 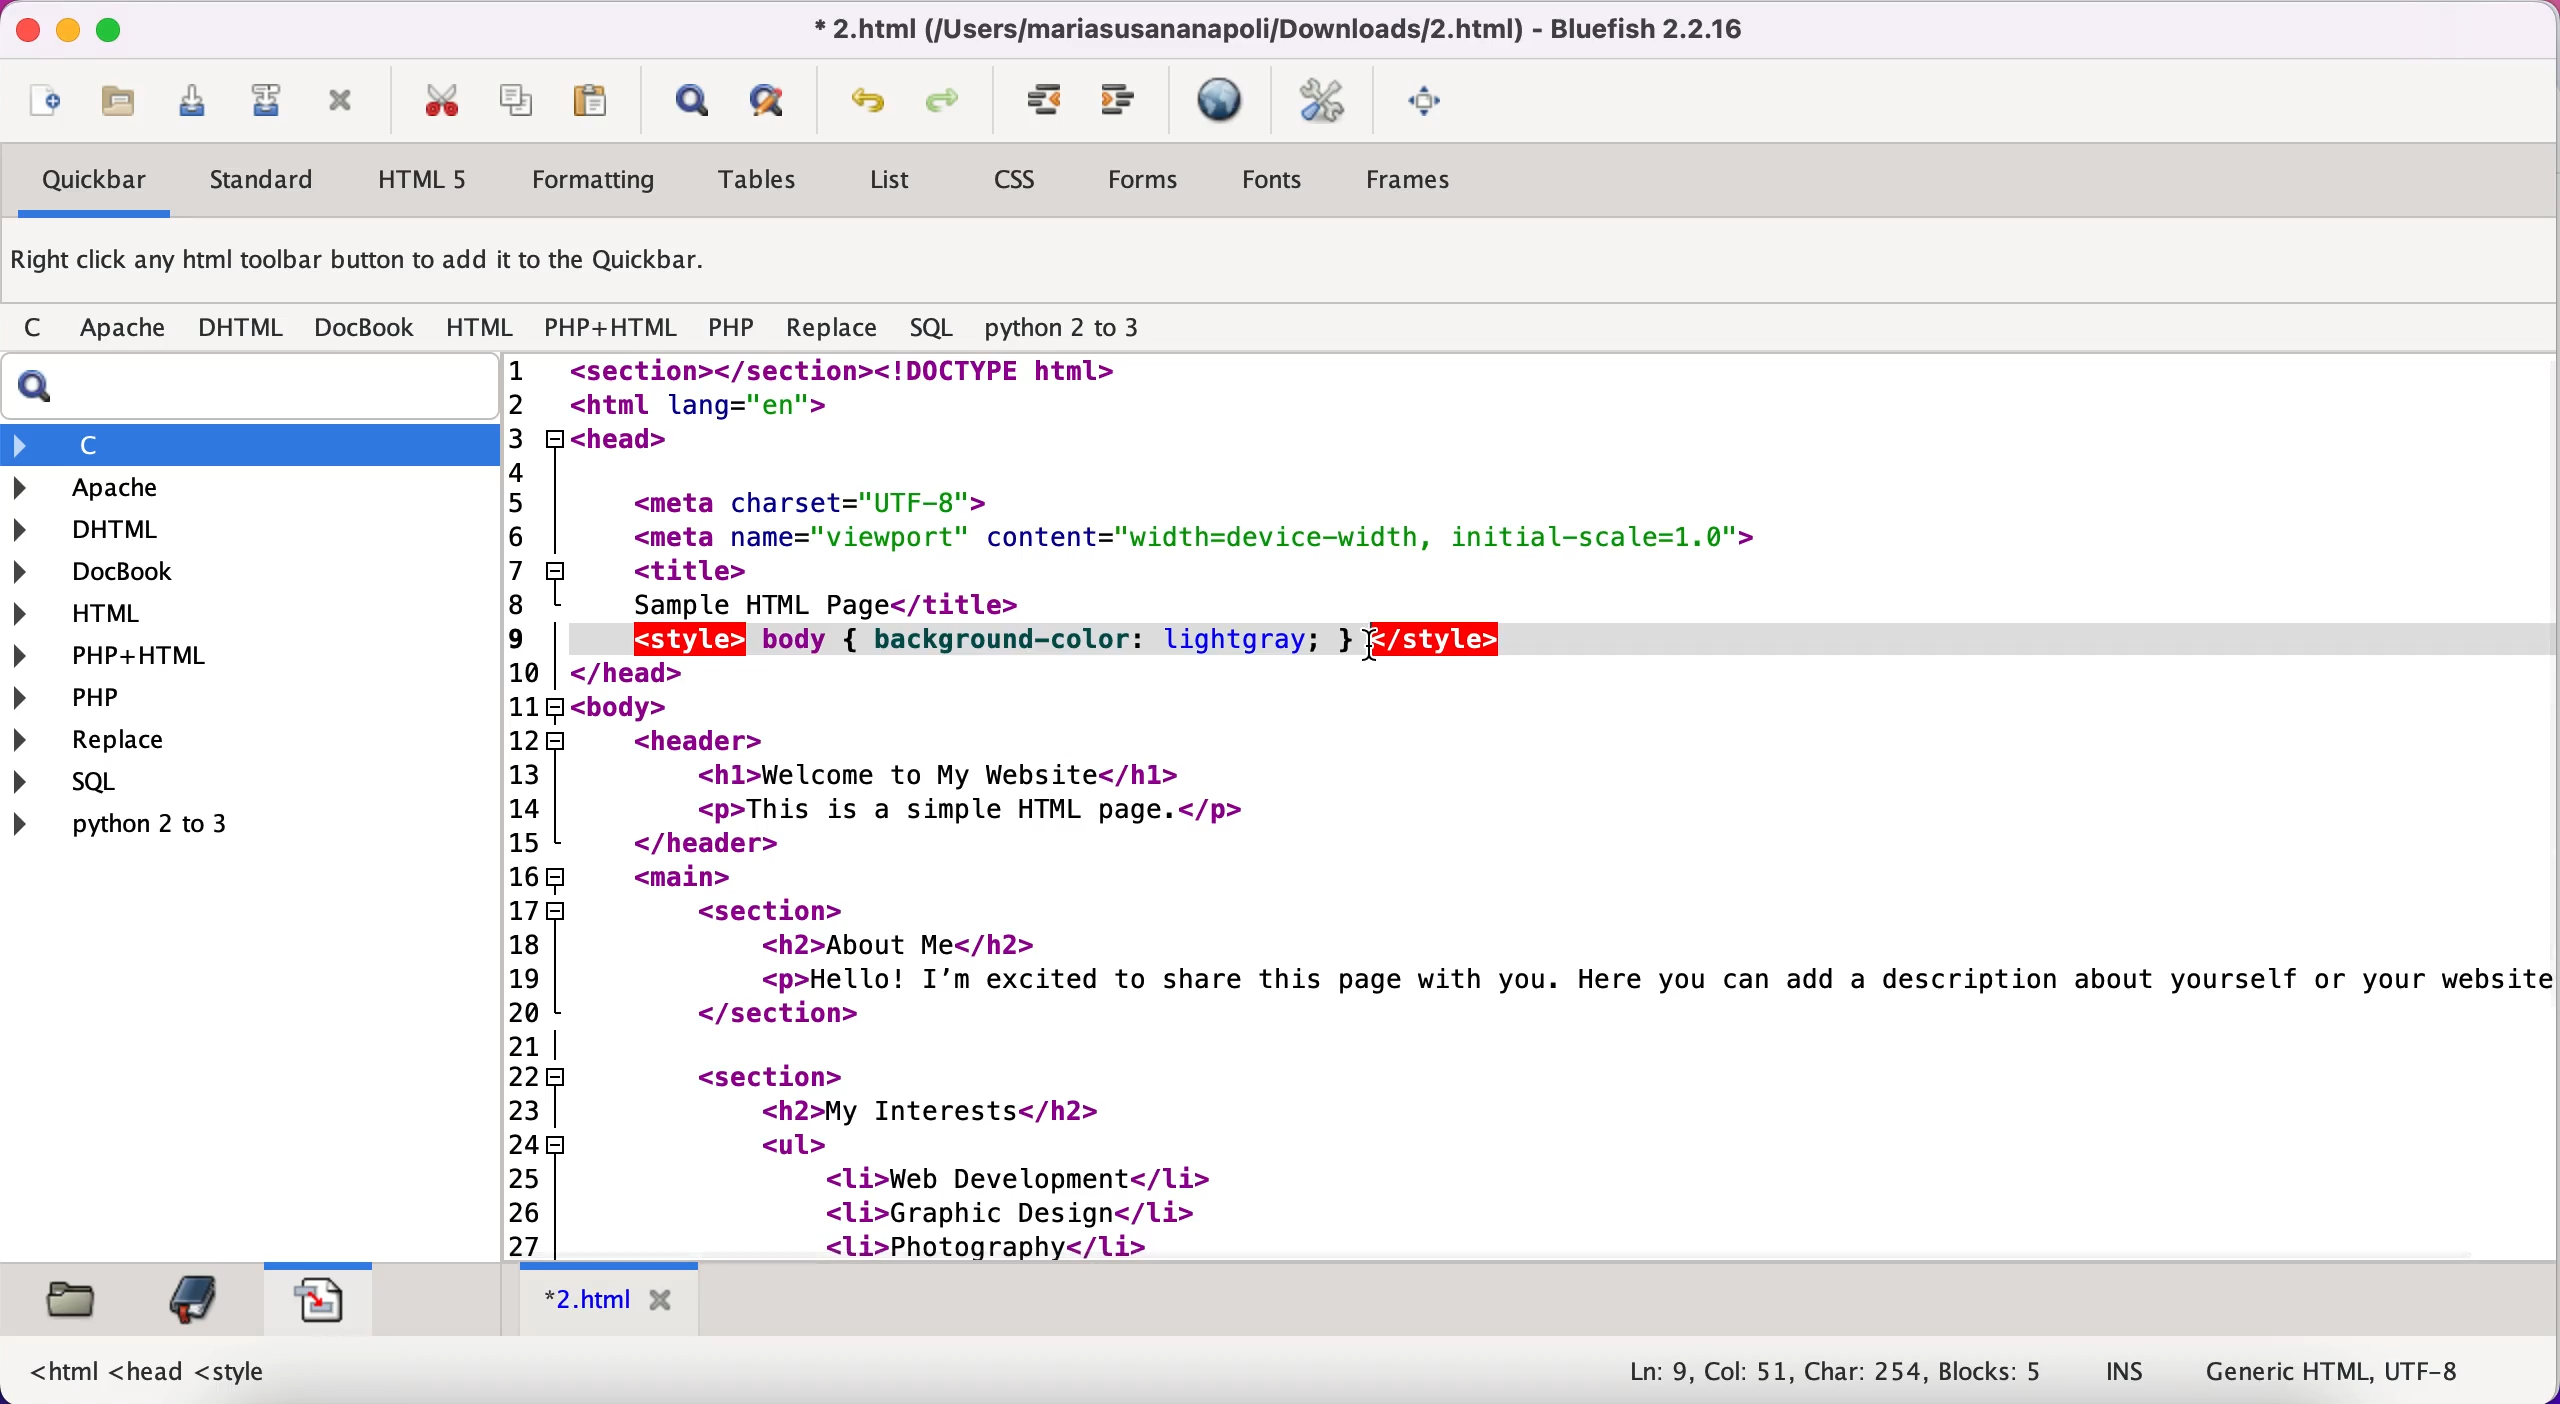 I want to click on python 2 to 3, so click(x=1080, y=329).